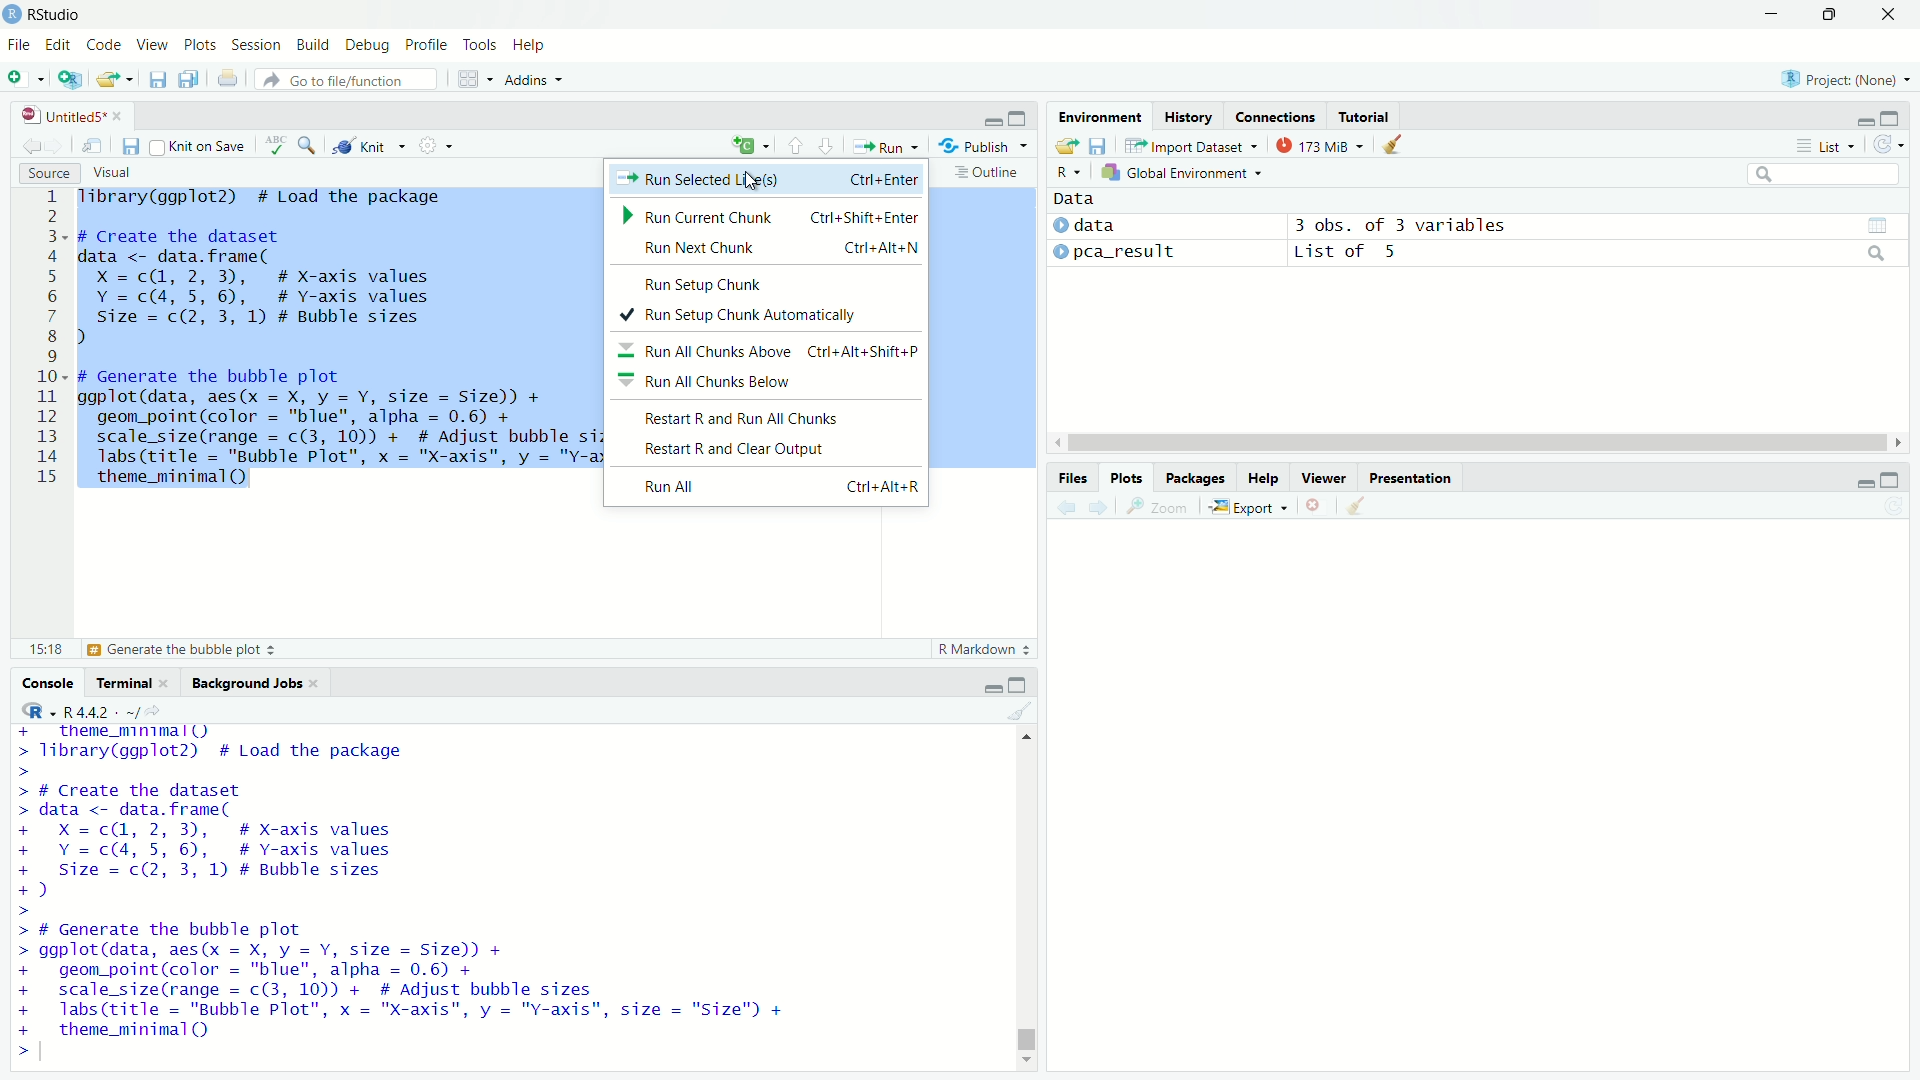 The width and height of the screenshot is (1920, 1080). Describe the element at coordinates (777, 485) in the screenshot. I see `run all` at that location.